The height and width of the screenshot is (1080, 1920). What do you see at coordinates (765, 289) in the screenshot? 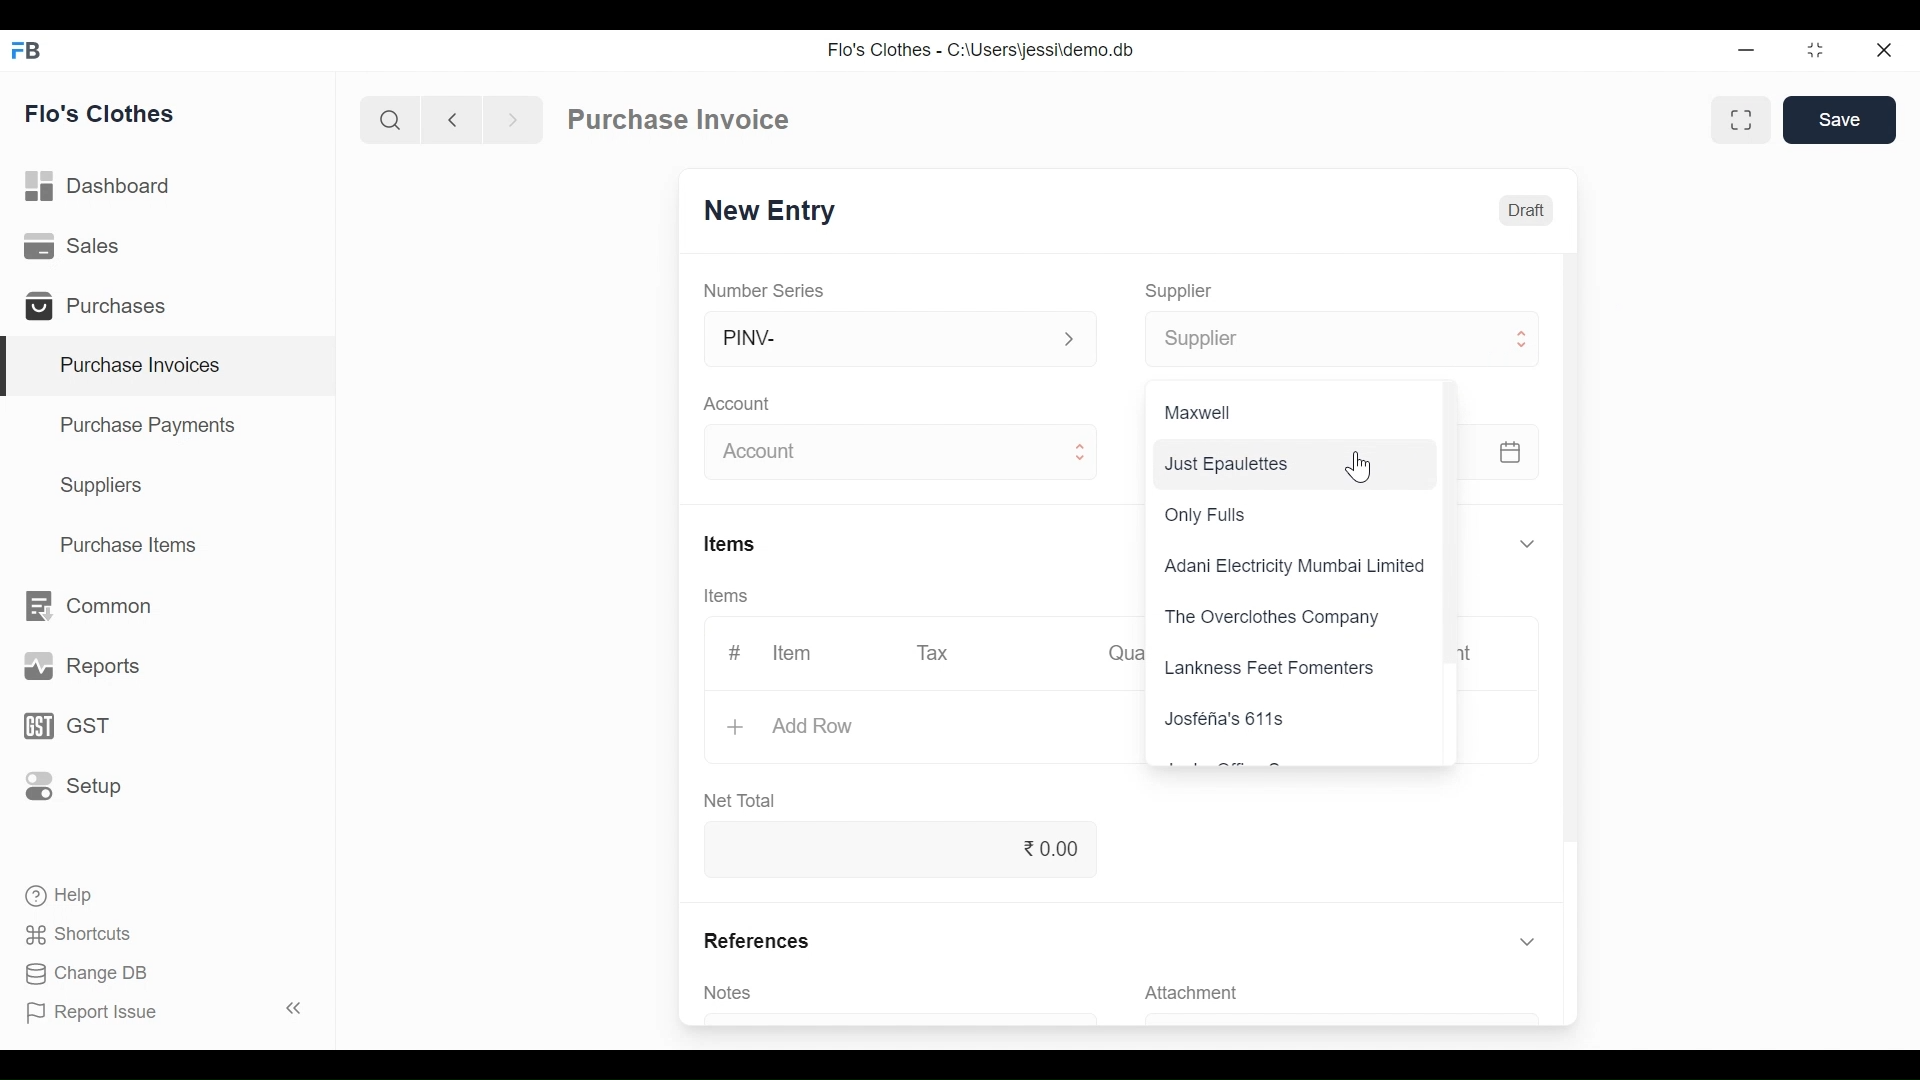
I see `Number Series` at bounding box center [765, 289].